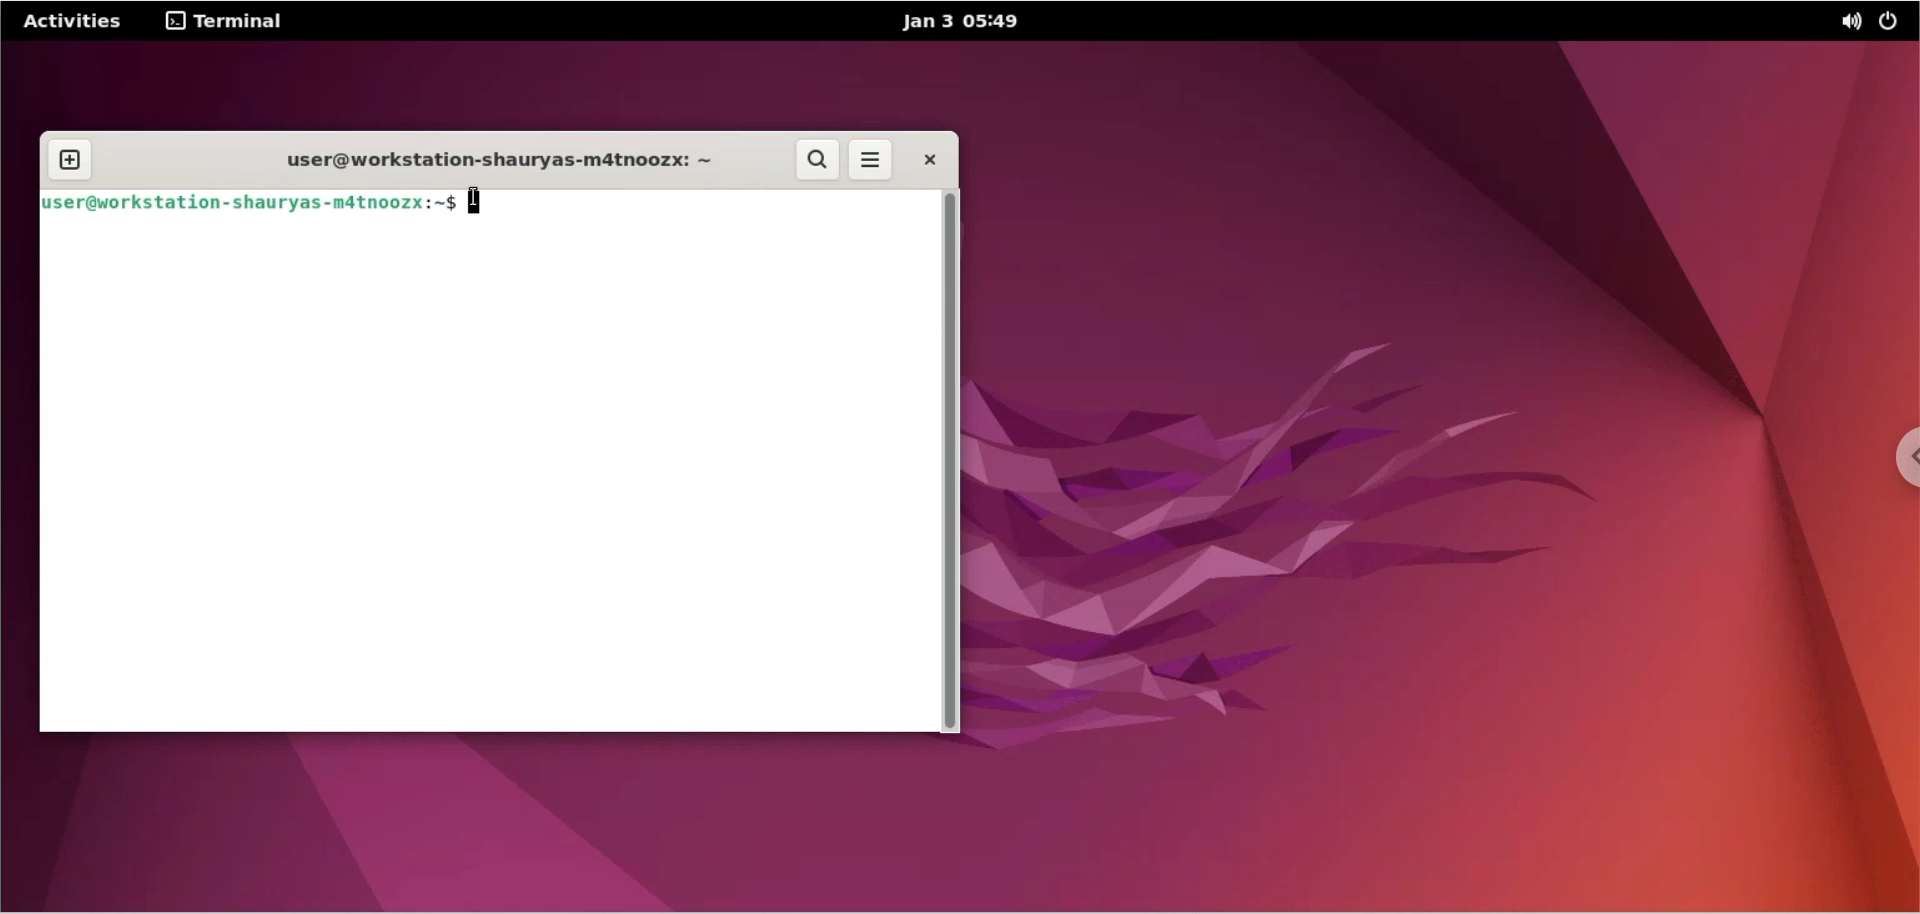 The image size is (1920, 914). I want to click on command input box, so click(487, 476).